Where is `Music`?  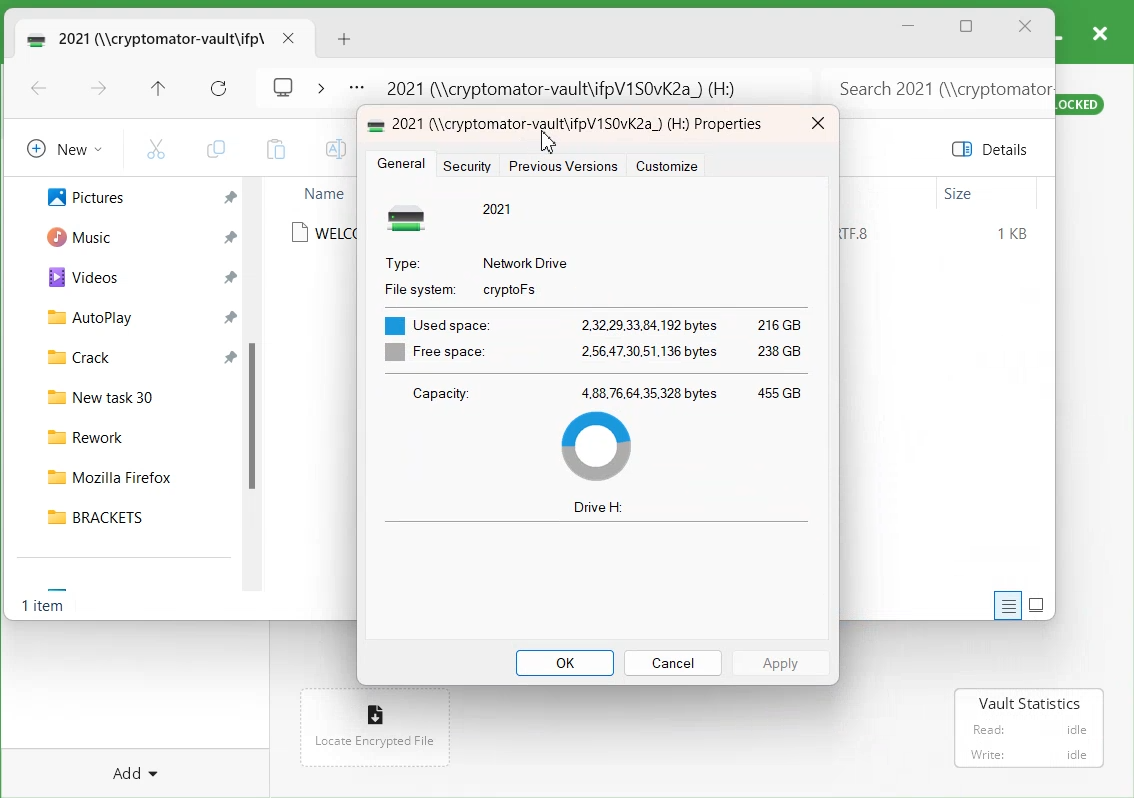
Music is located at coordinates (72, 235).